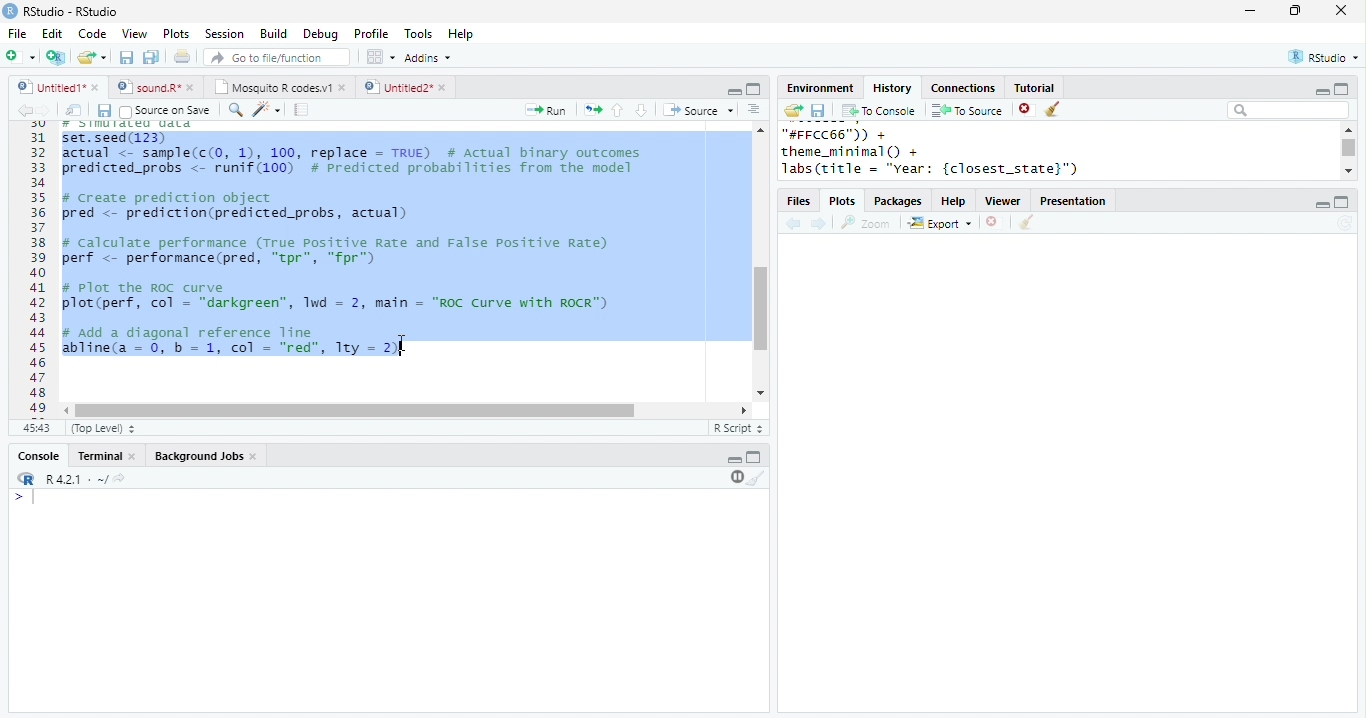 Image resolution: width=1366 pixels, height=718 pixels. Describe the element at coordinates (461, 35) in the screenshot. I see `Help` at that location.